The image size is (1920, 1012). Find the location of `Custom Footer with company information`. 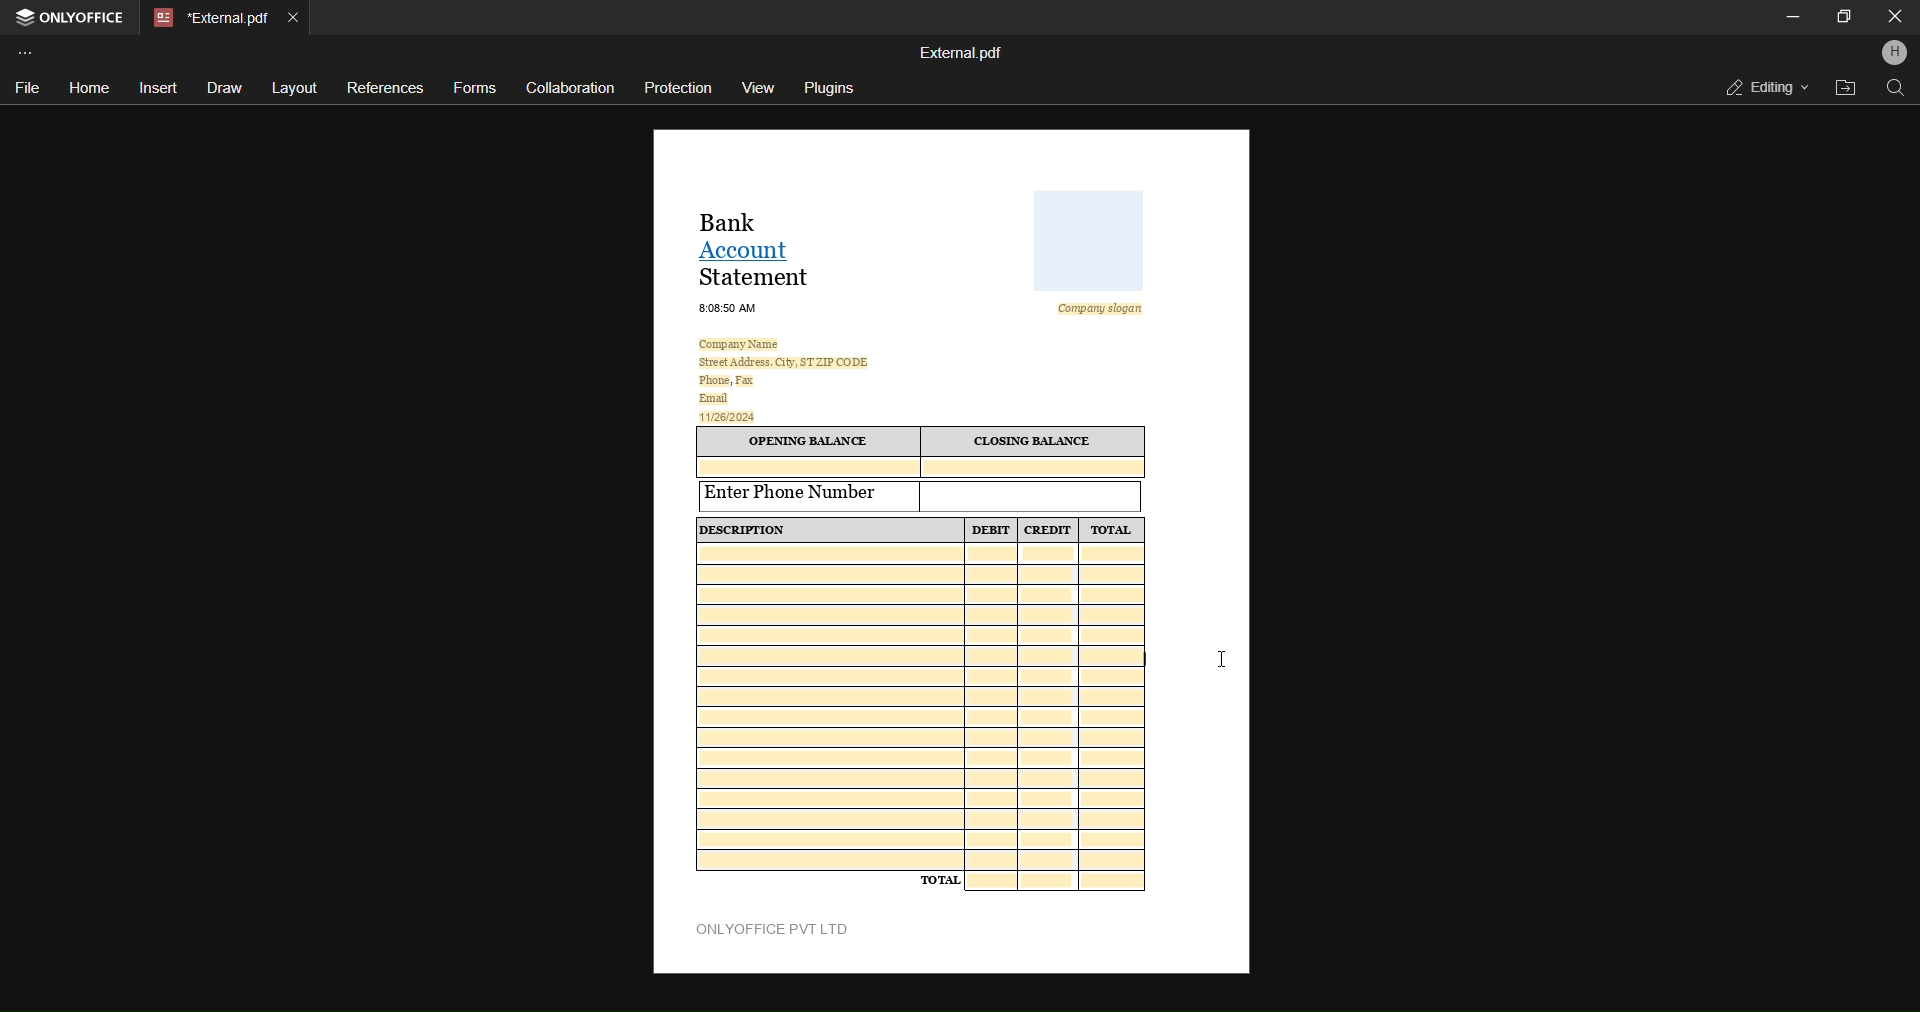

Custom Footer with company information is located at coordinates (782, 929).